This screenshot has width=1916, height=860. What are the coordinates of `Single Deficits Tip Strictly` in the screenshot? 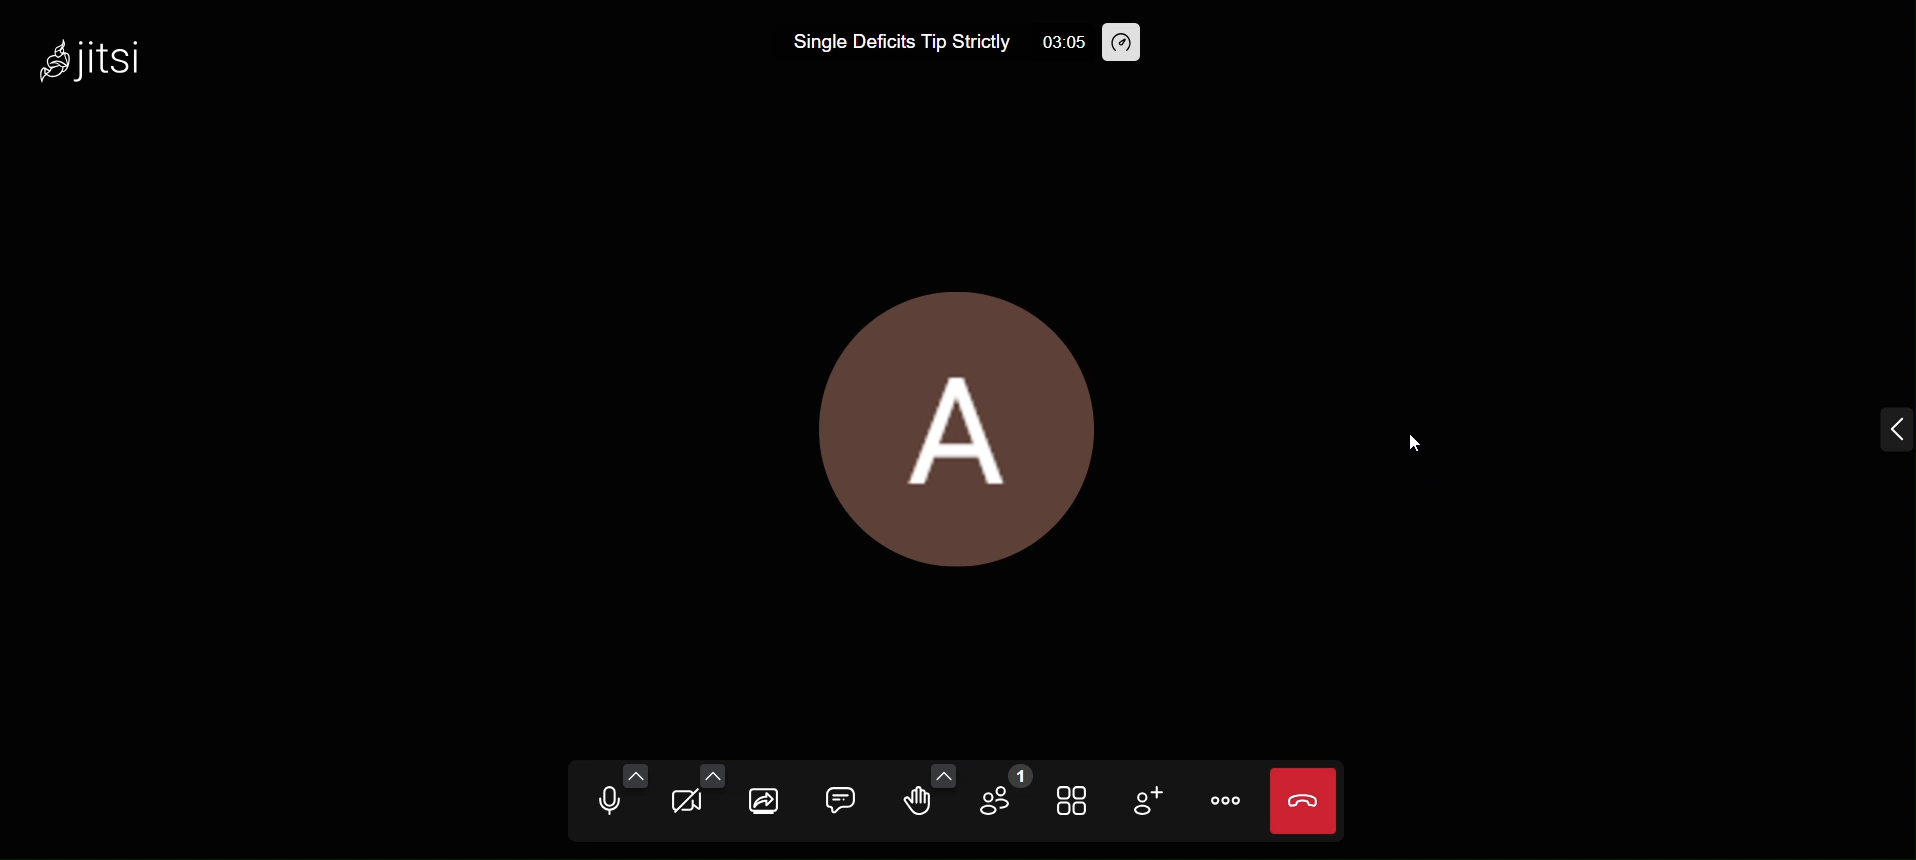 It's located at (880, 43).